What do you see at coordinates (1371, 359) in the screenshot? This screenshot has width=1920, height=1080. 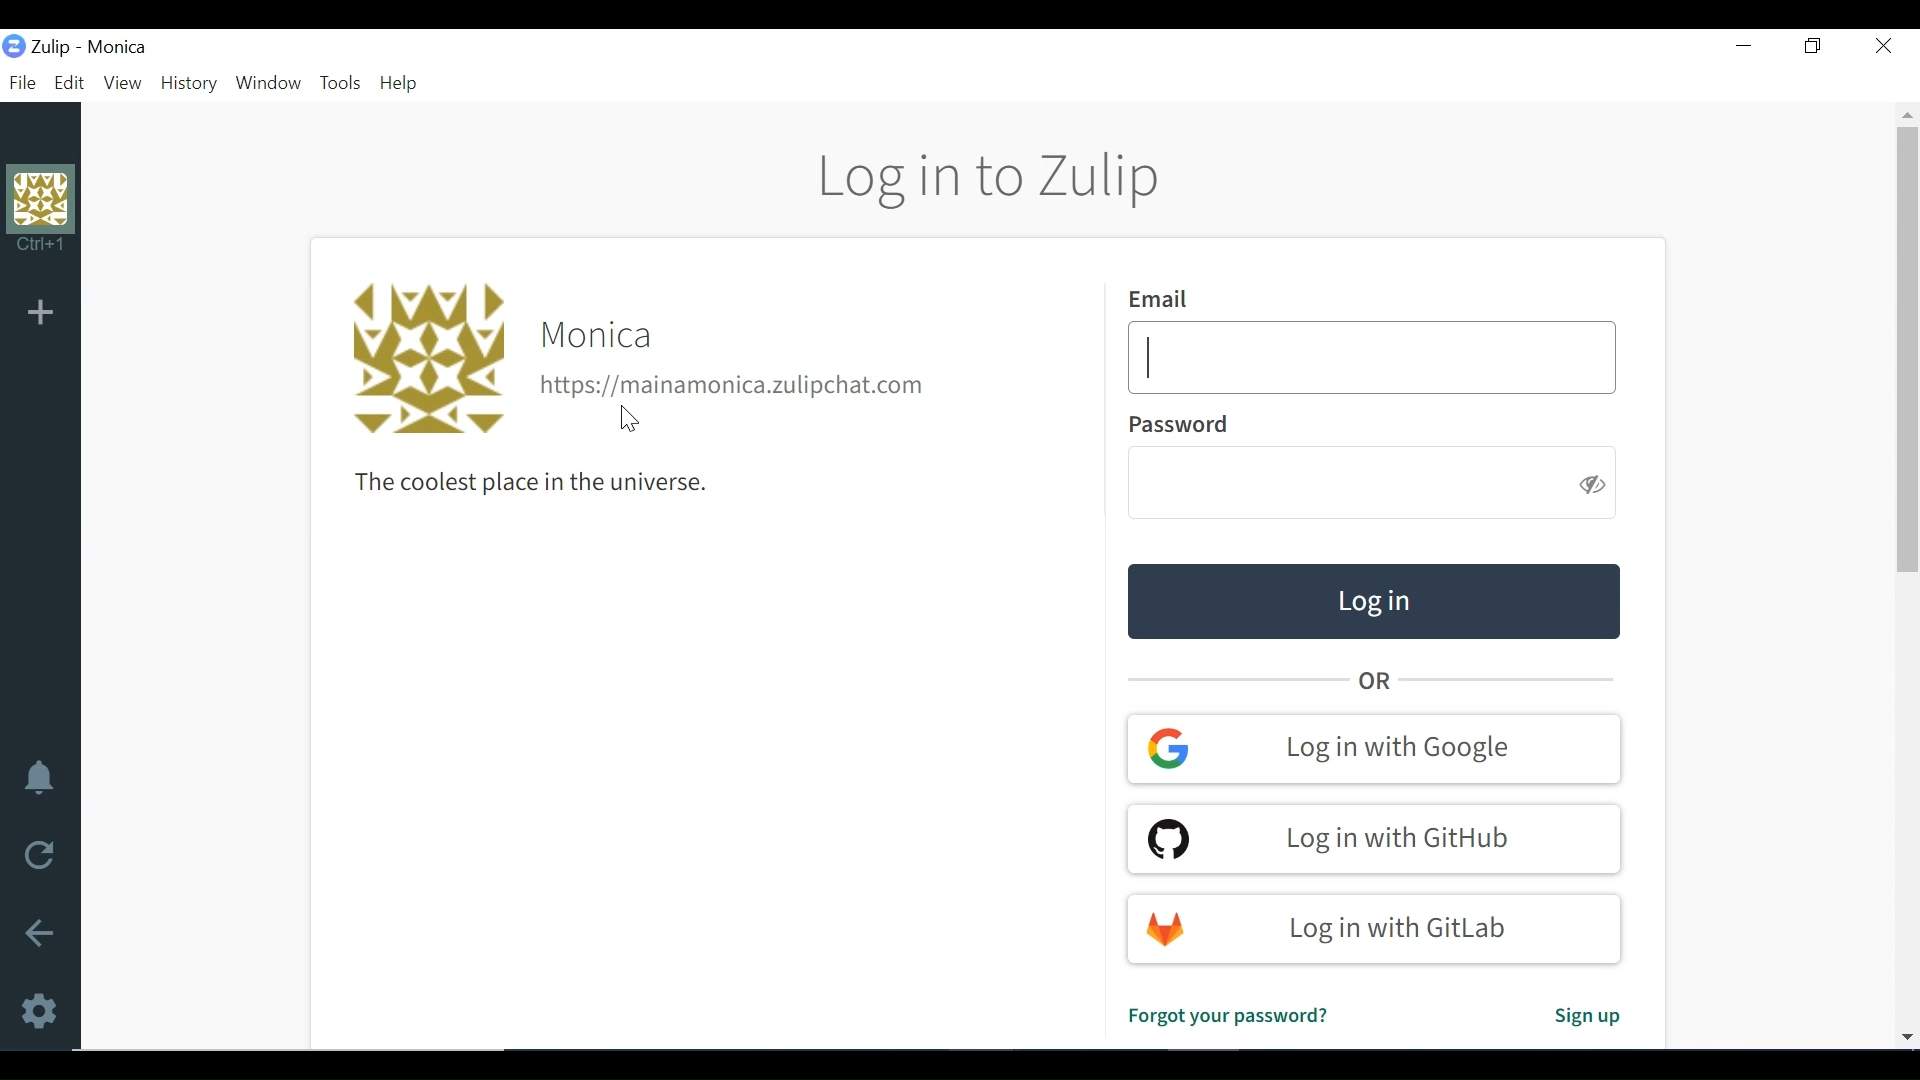 I see `Enter Email ` at bounding box center [1371, 359].